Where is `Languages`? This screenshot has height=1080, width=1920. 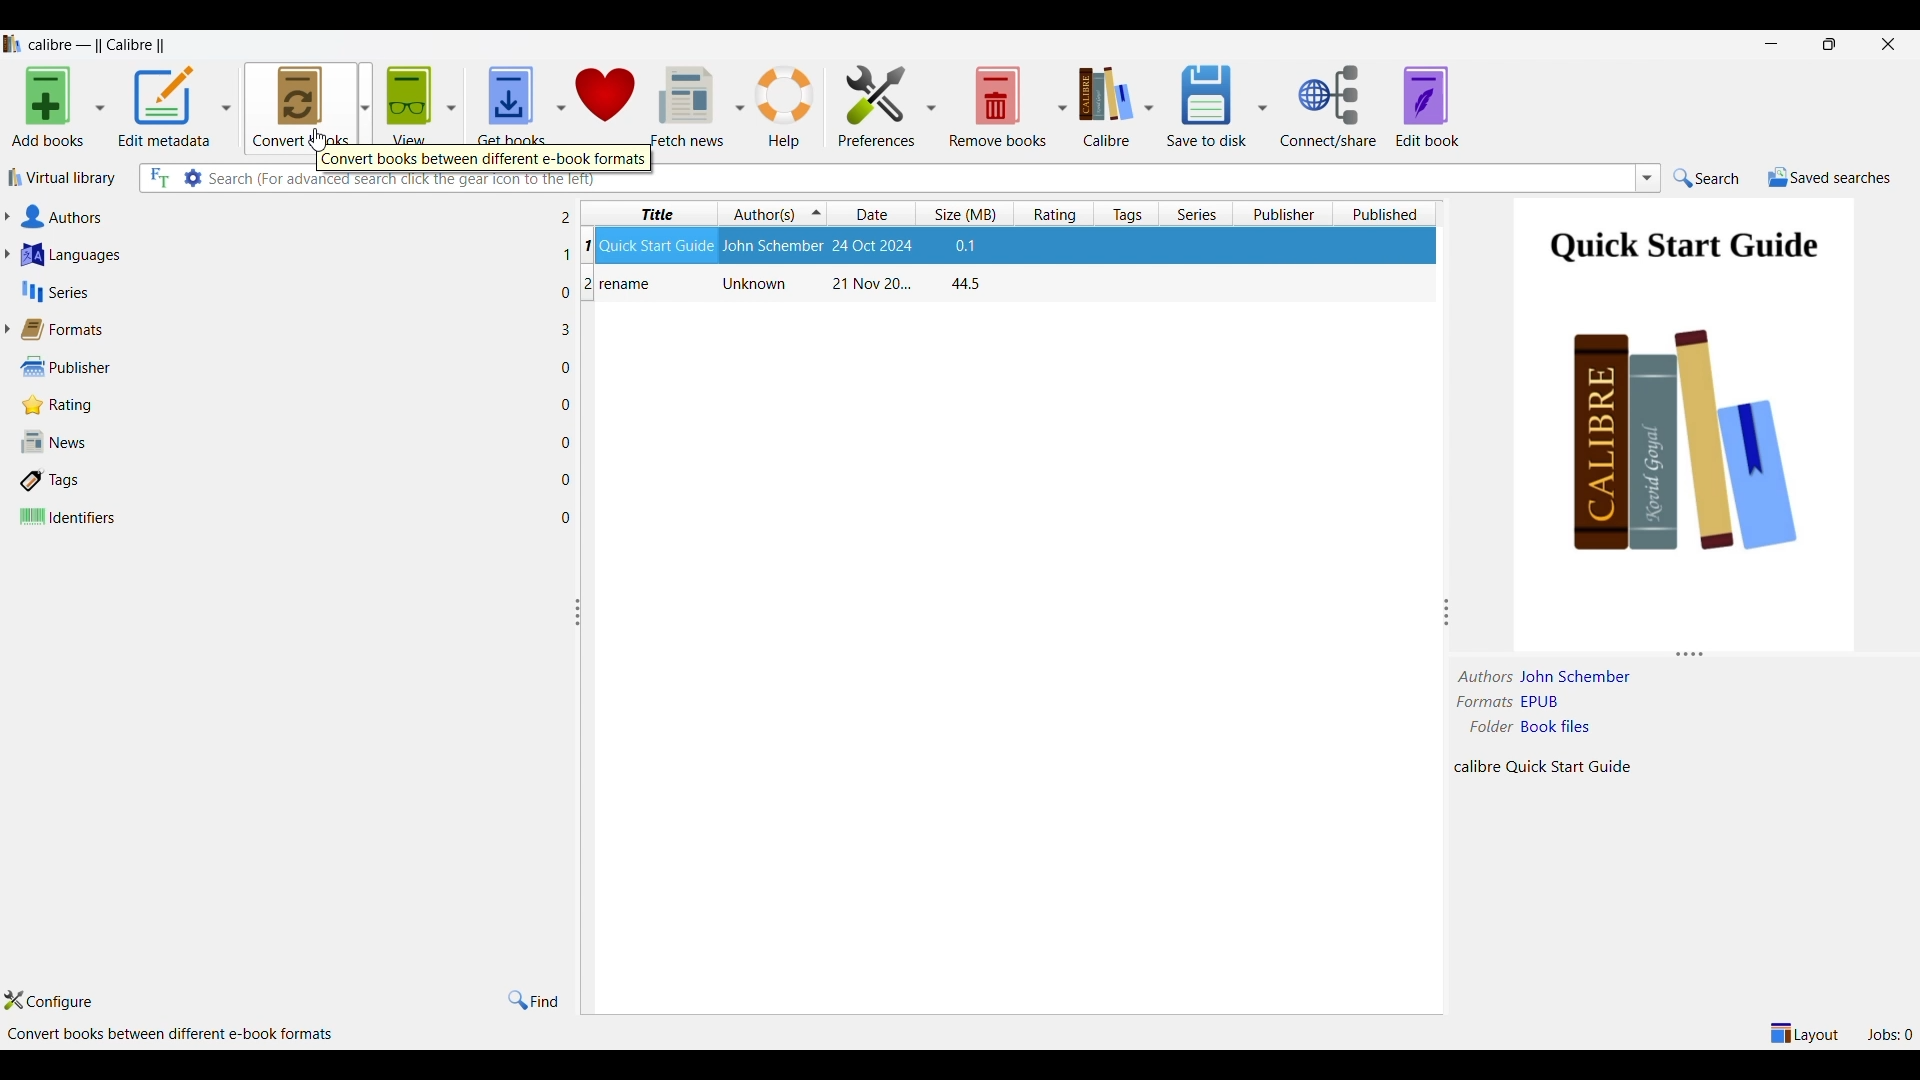 Languages is located at coordinates (285, 255).